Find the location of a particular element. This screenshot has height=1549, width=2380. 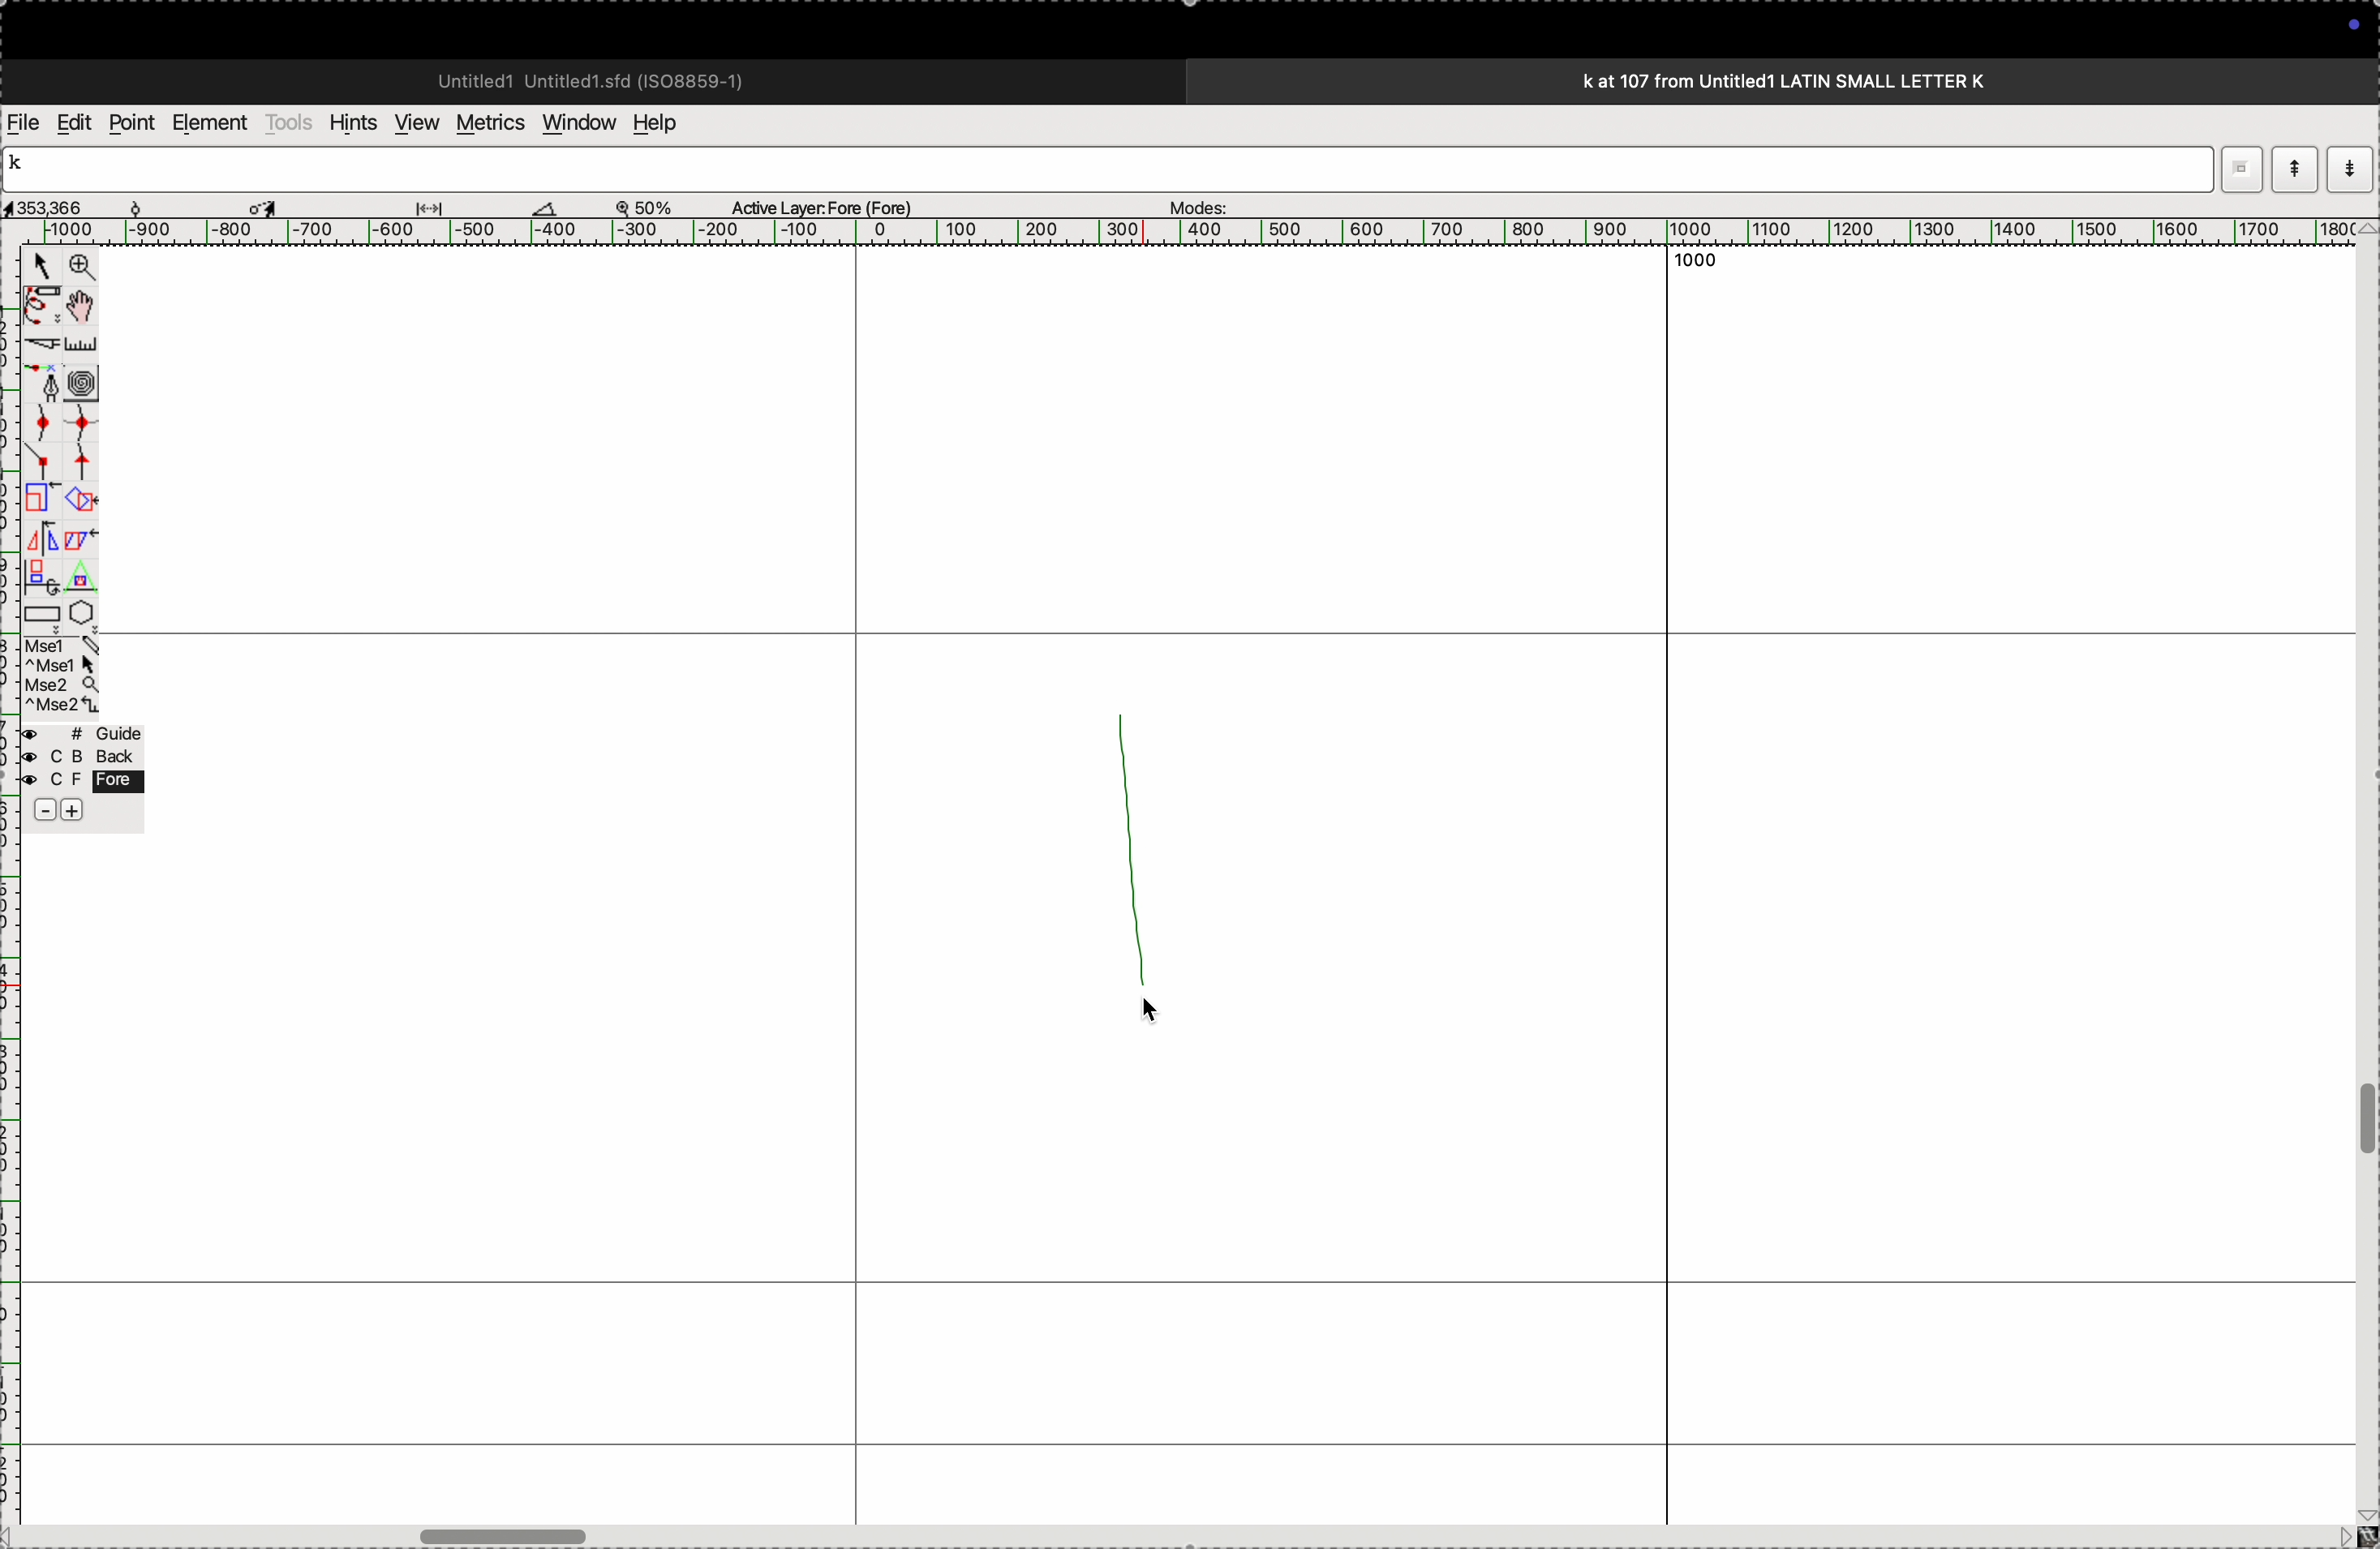

toggle is located at coordinates (87, 306).